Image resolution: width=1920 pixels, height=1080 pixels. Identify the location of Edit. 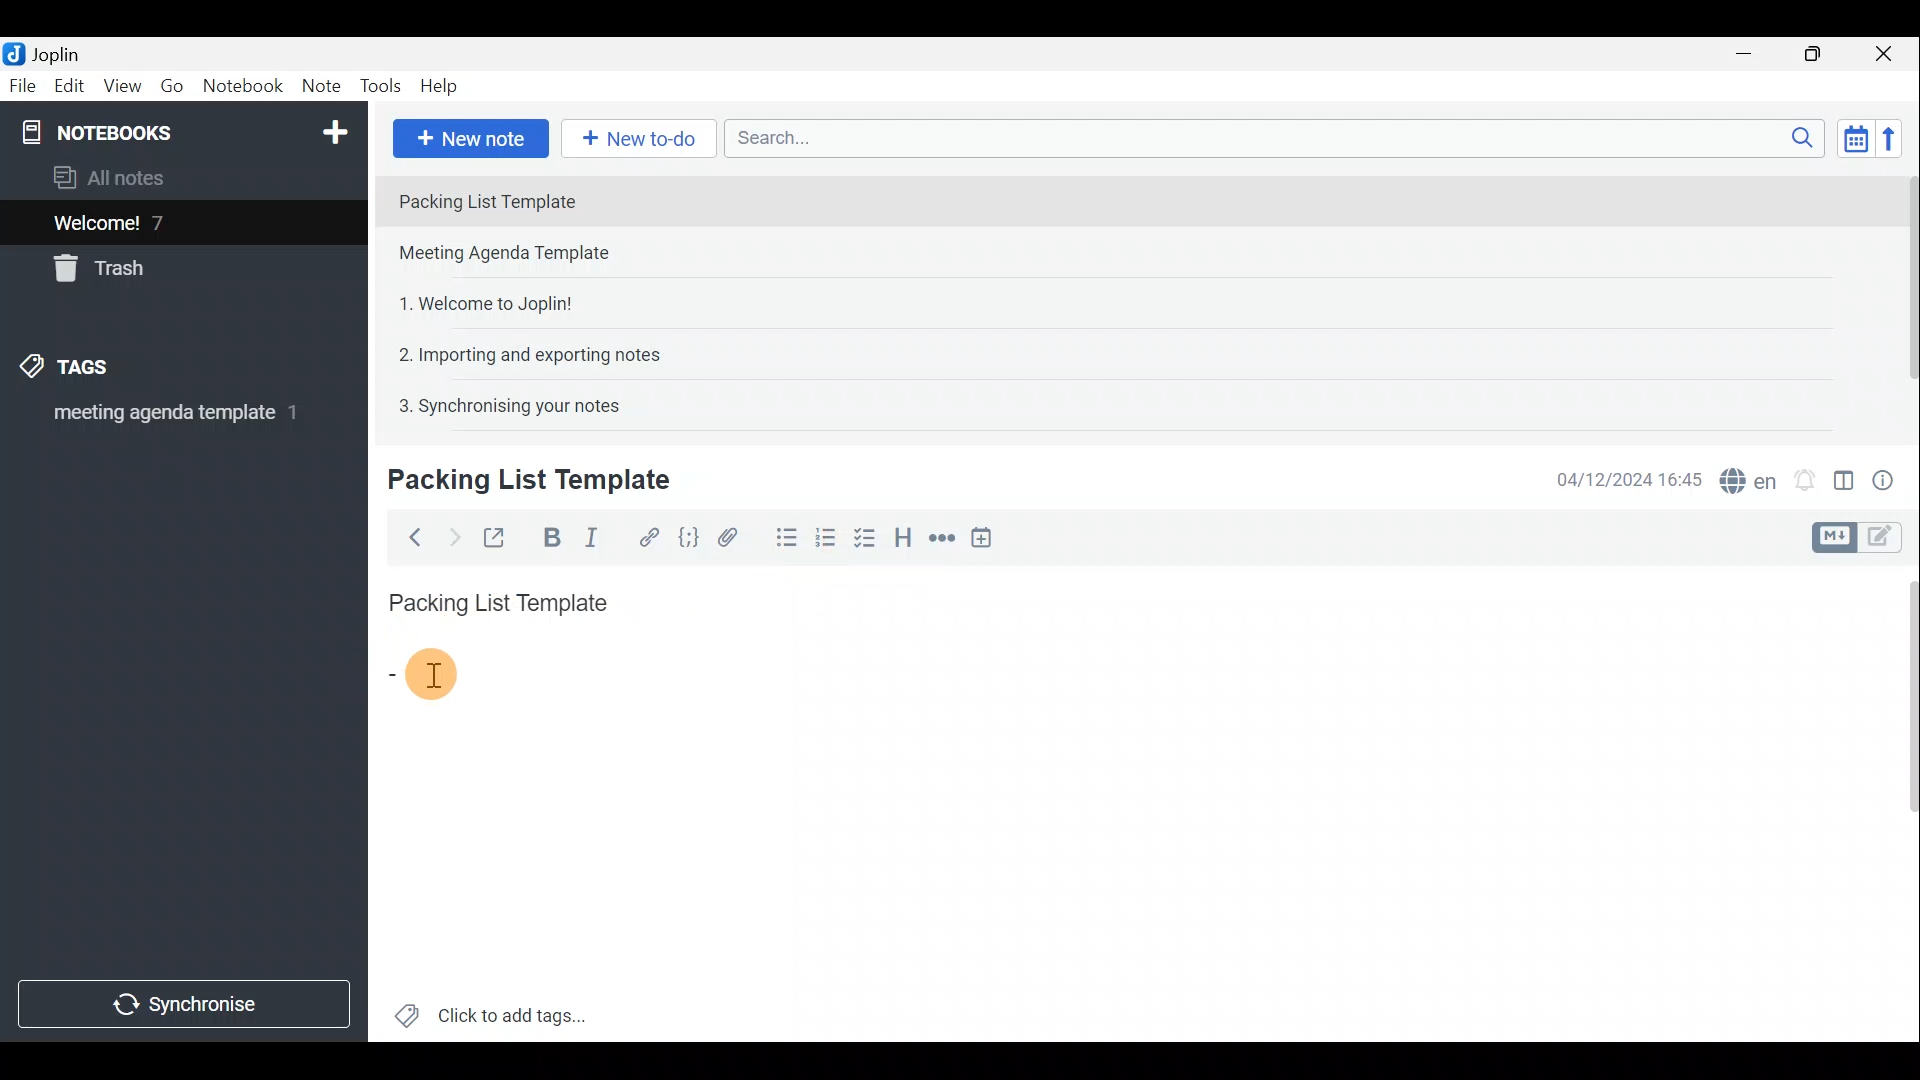
(65, 87).